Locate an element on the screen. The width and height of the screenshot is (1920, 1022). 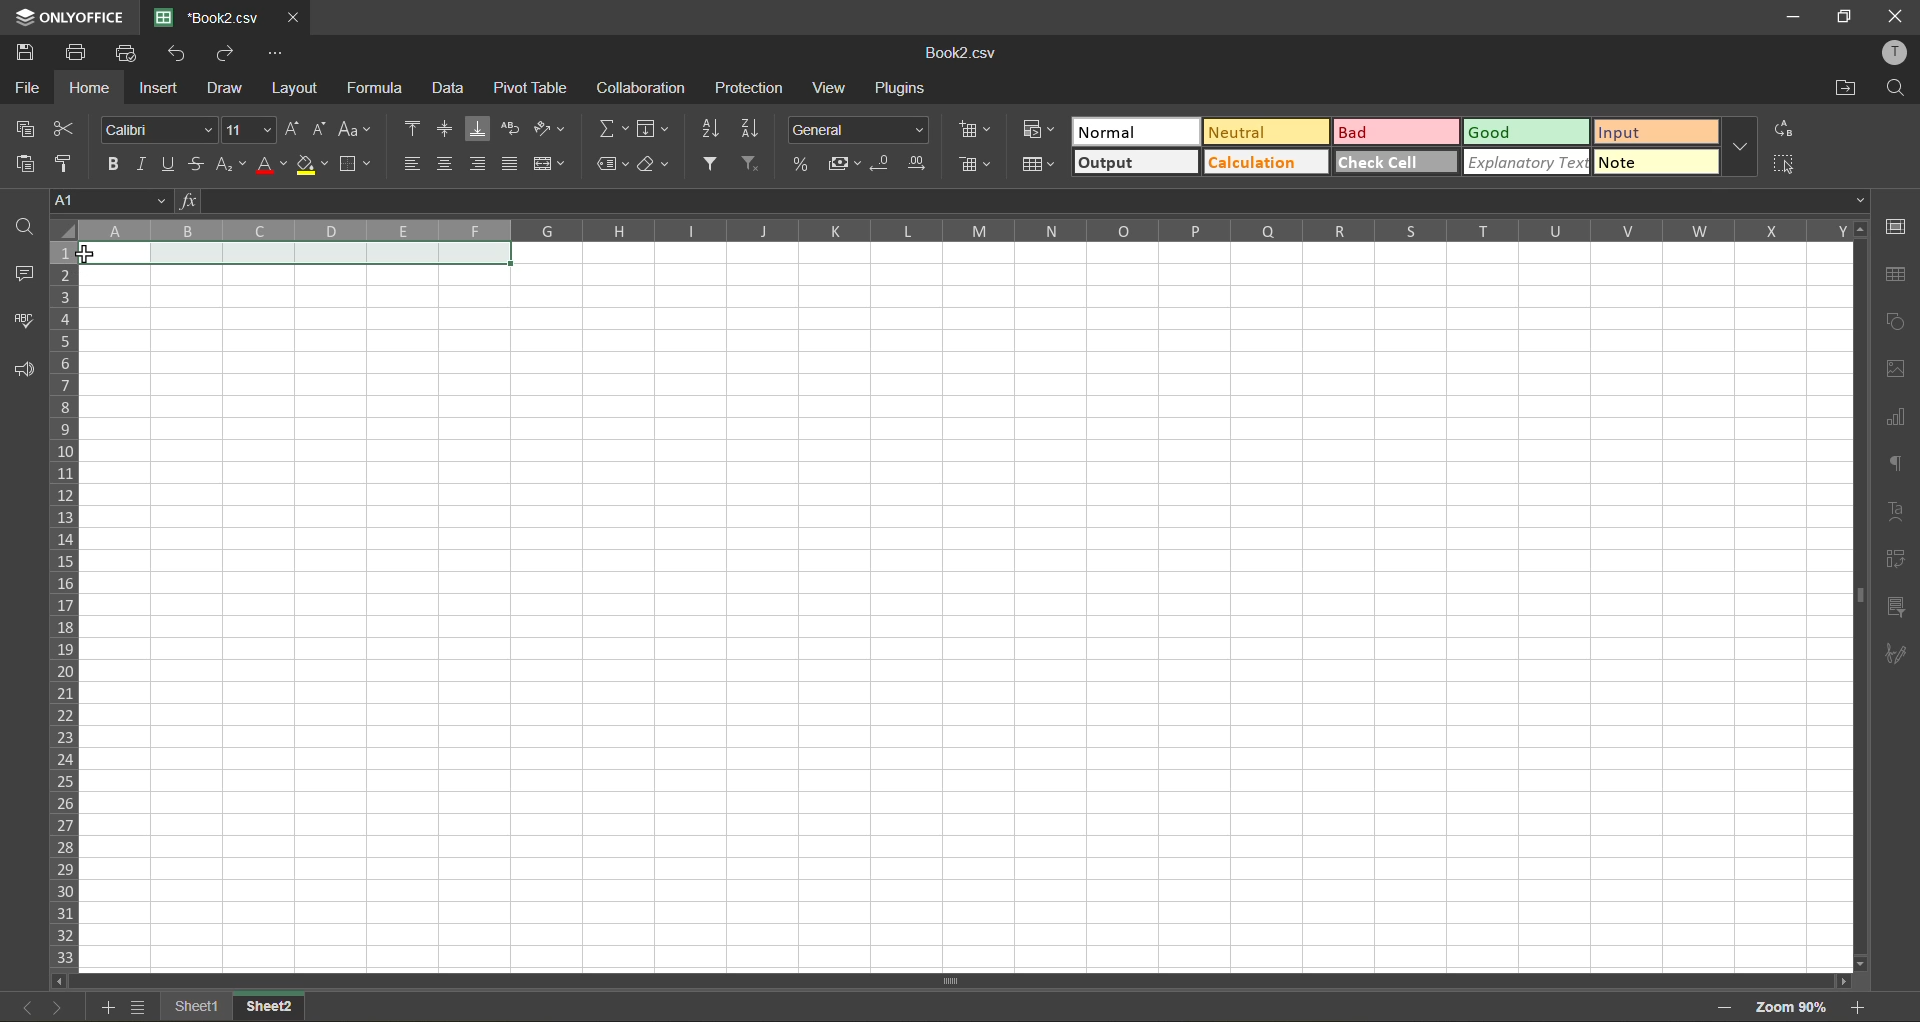
align center is located at coordinates (446, 163).